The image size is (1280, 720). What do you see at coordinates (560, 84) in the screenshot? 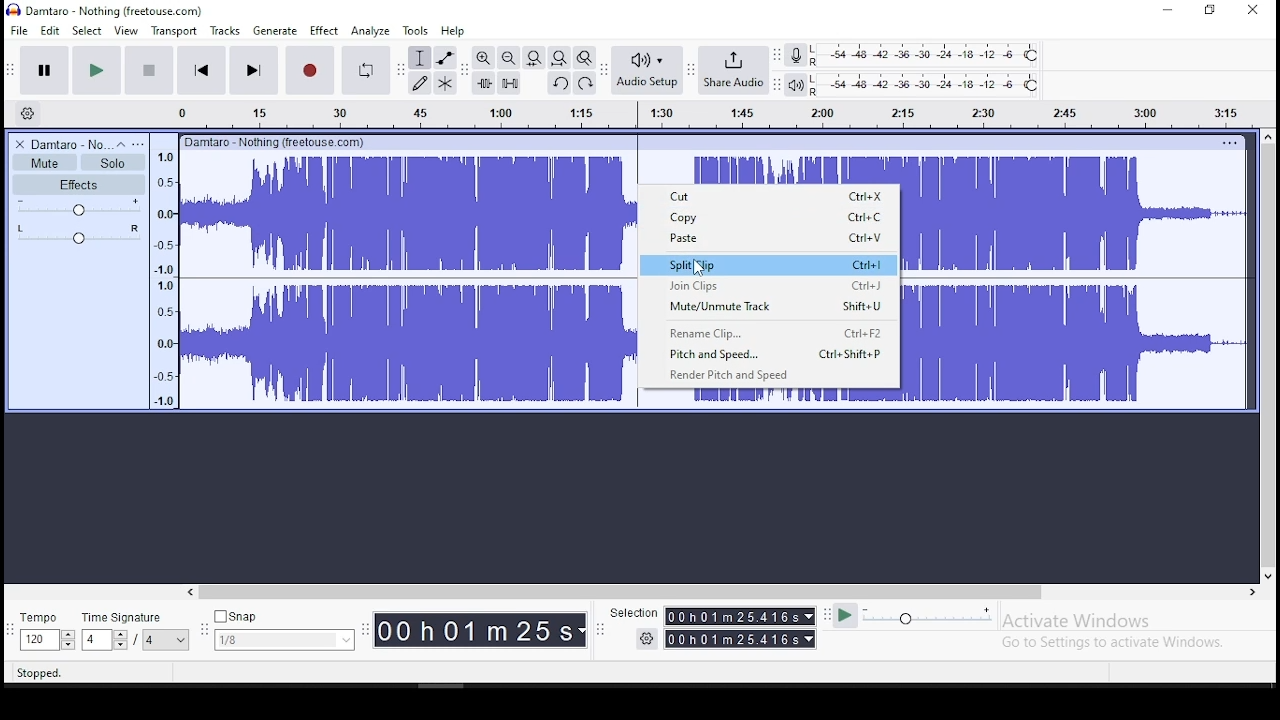
I see `undo` at bounding box center [560, 84].